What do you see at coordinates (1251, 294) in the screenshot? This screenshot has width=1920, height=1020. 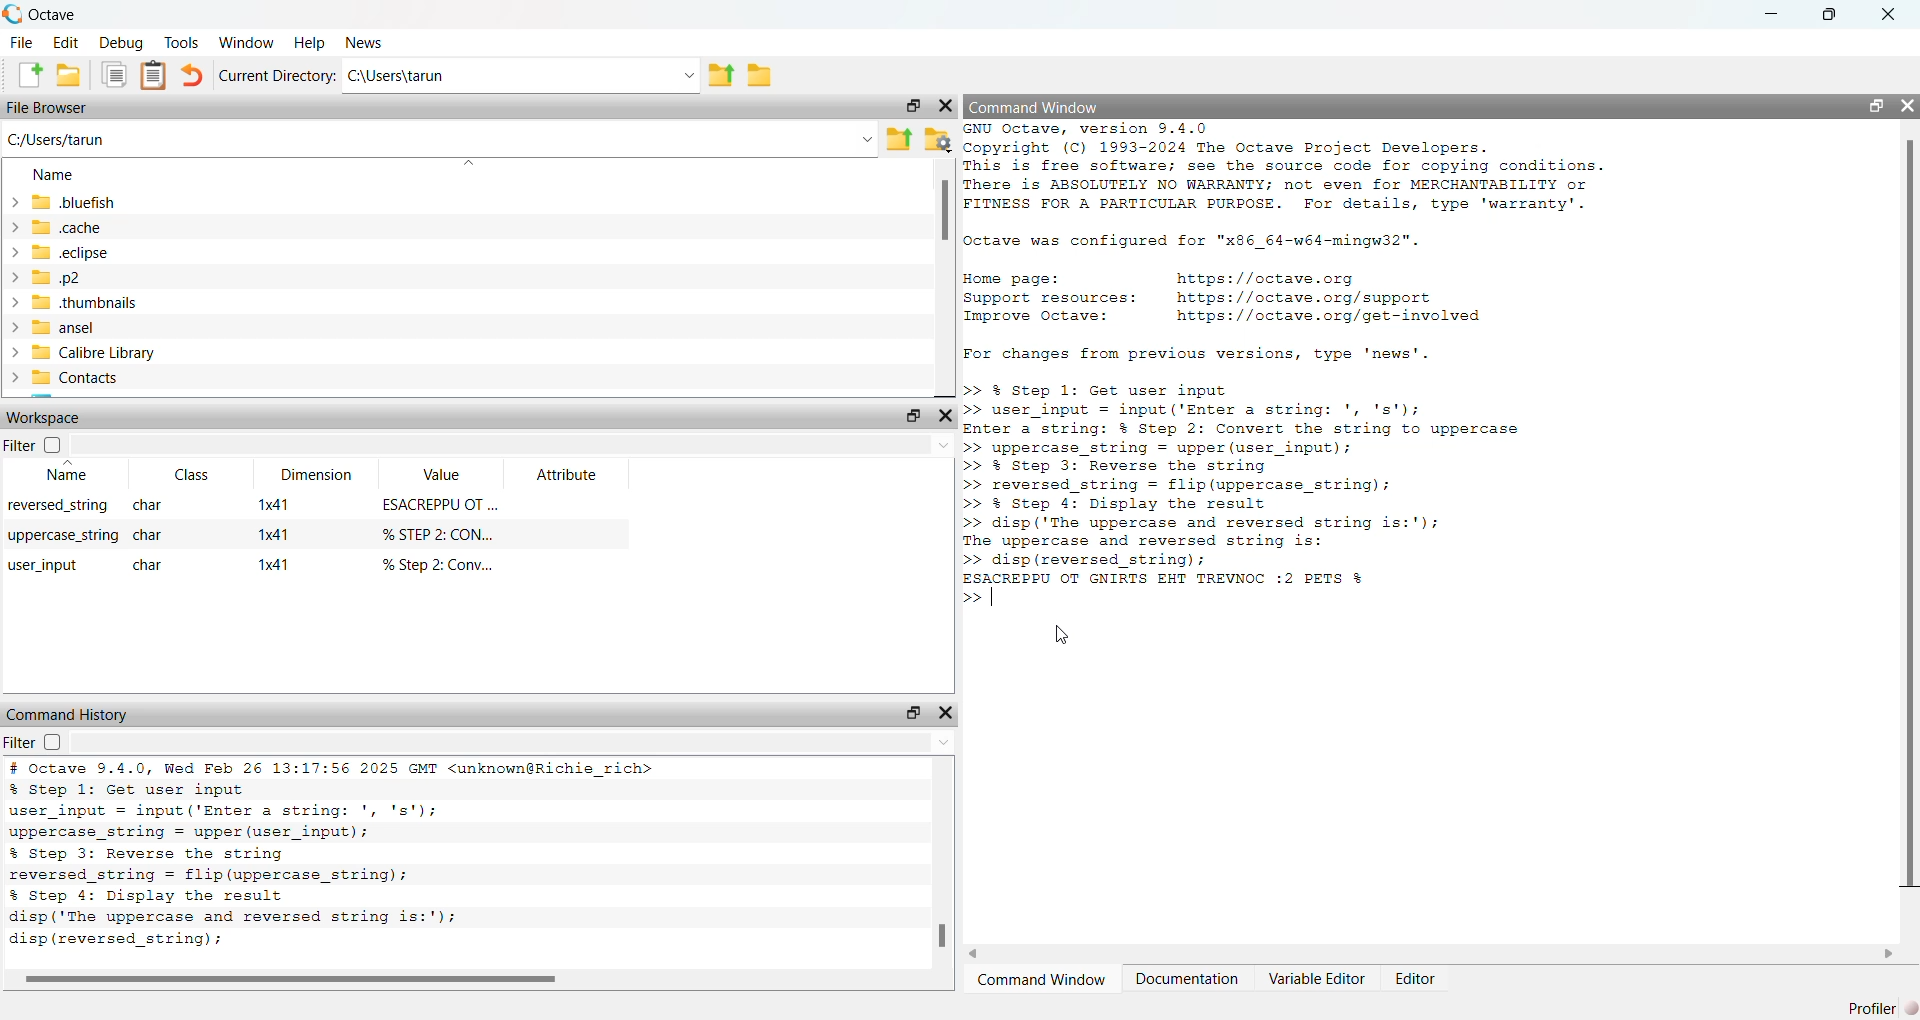 I see `resources of octave` at bounding box center [1251, 294].